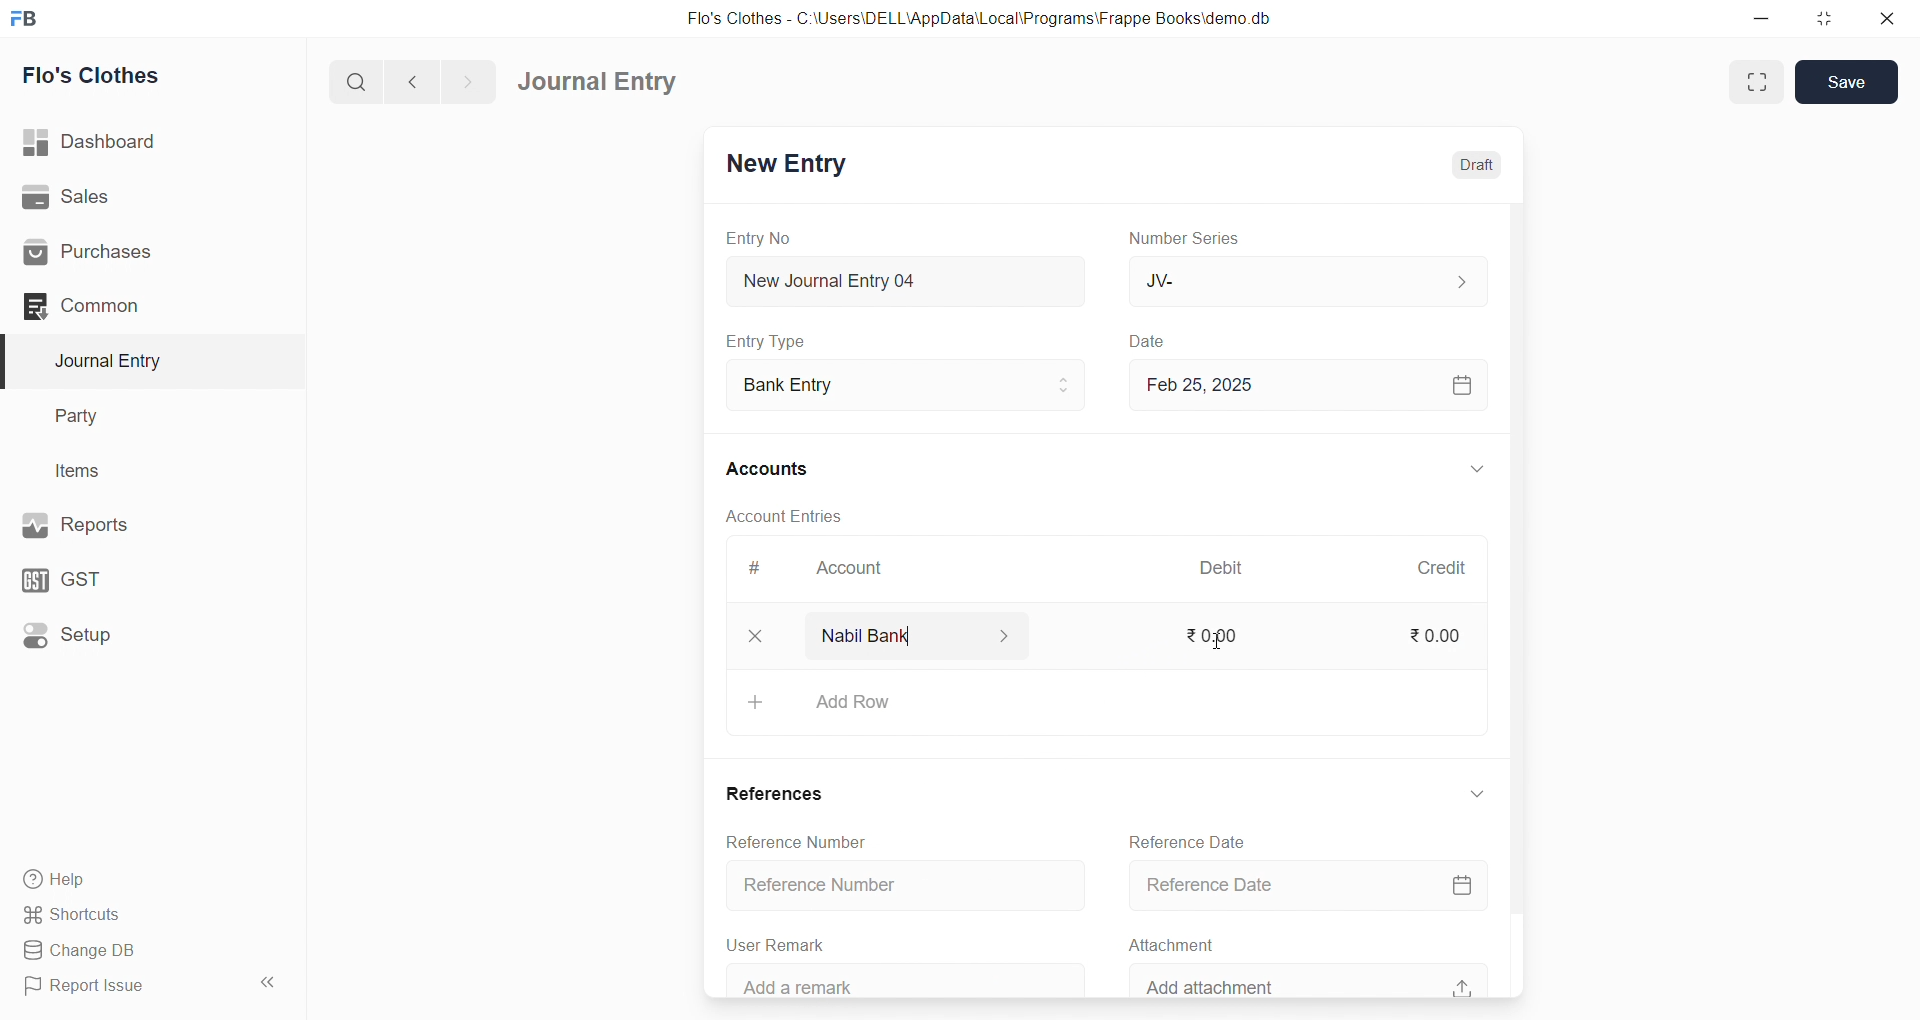 The image size is (1920, 1020). I want to click on New Entry, so click(784, 166).